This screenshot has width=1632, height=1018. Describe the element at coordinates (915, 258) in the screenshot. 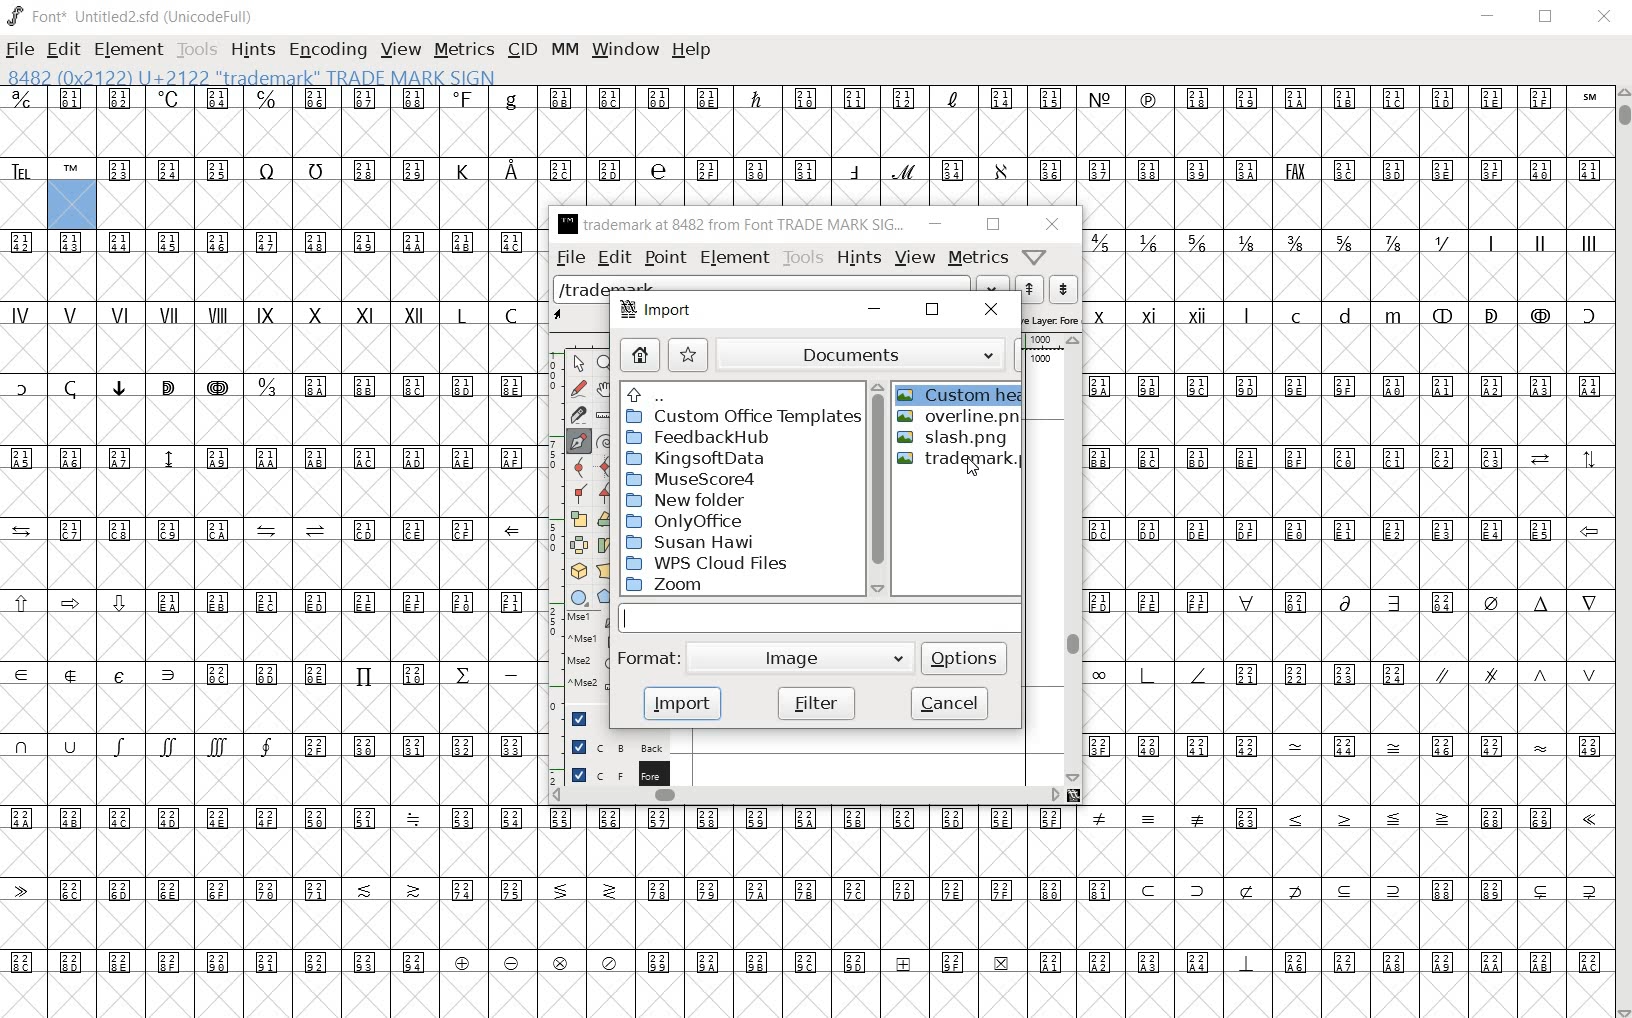

I see `view` at that location.